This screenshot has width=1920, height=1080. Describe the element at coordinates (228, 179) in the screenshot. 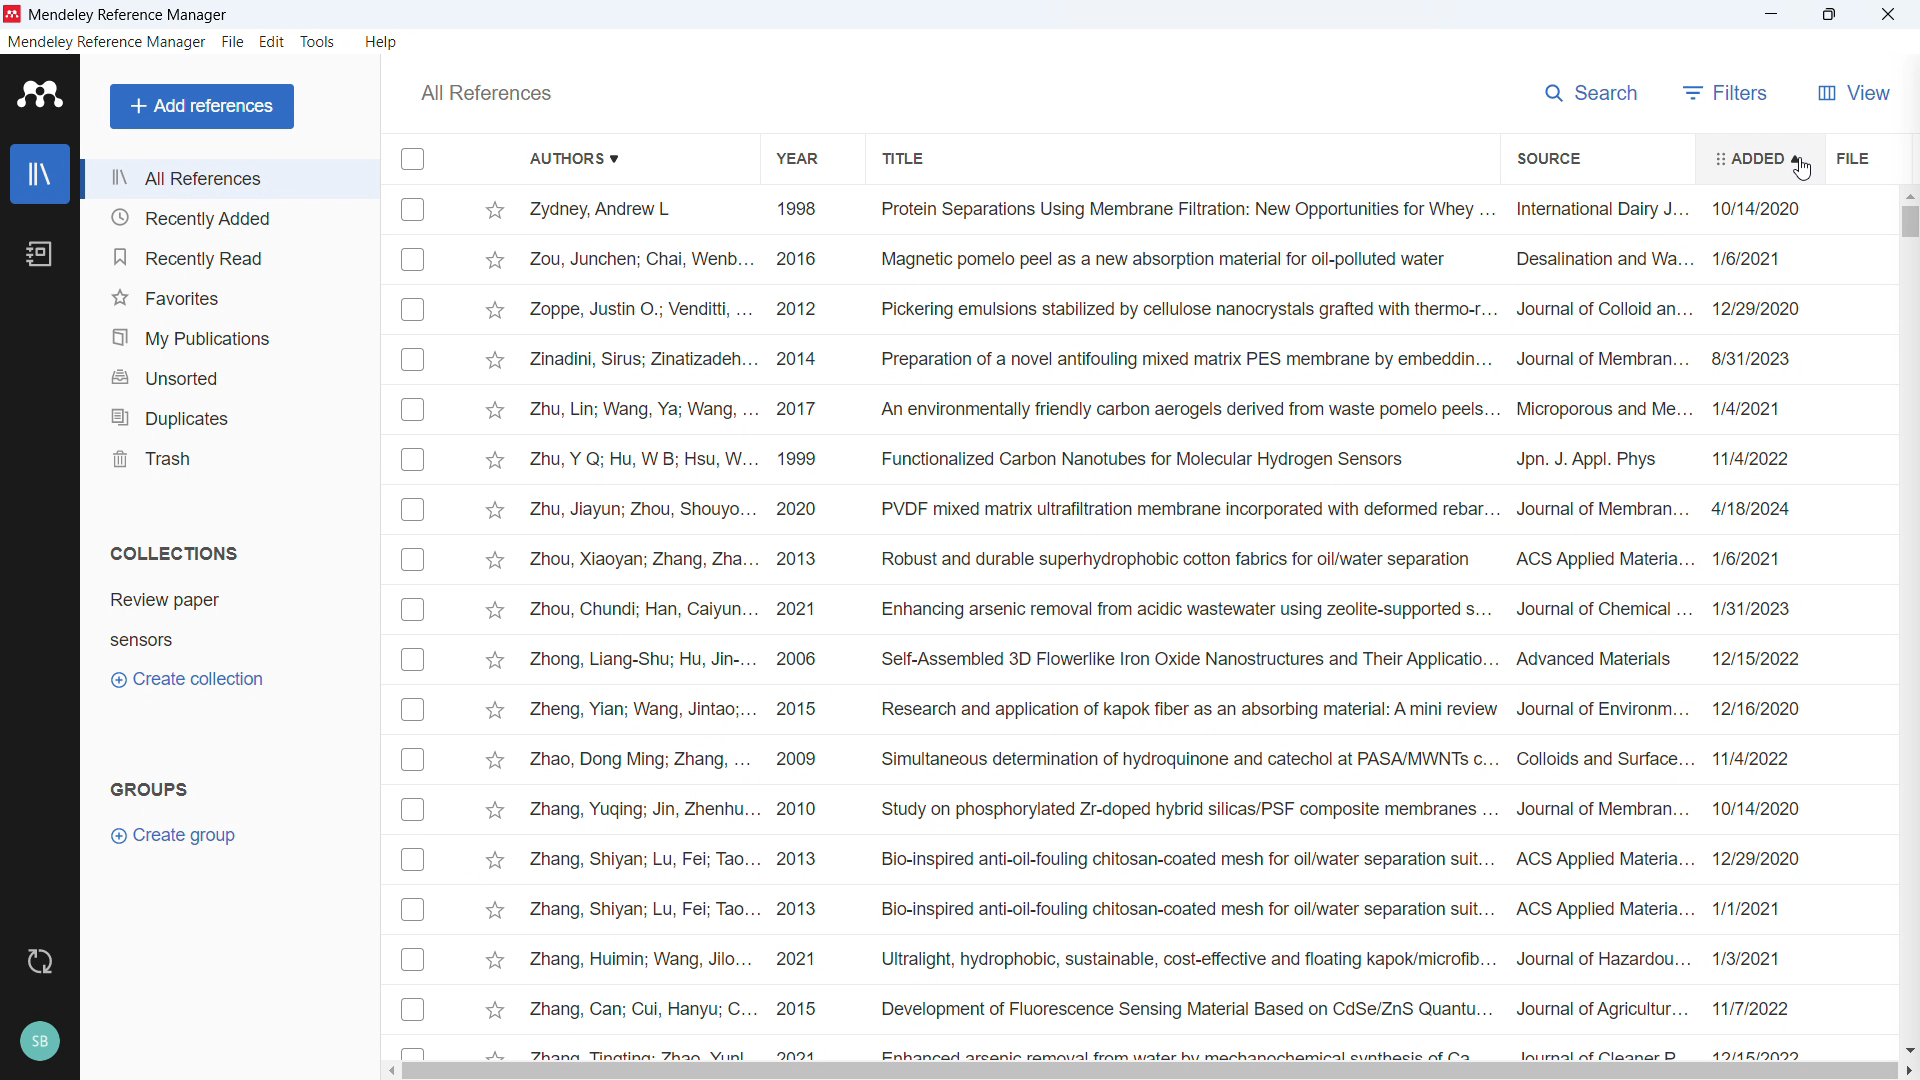

I see `All references ` at that location.